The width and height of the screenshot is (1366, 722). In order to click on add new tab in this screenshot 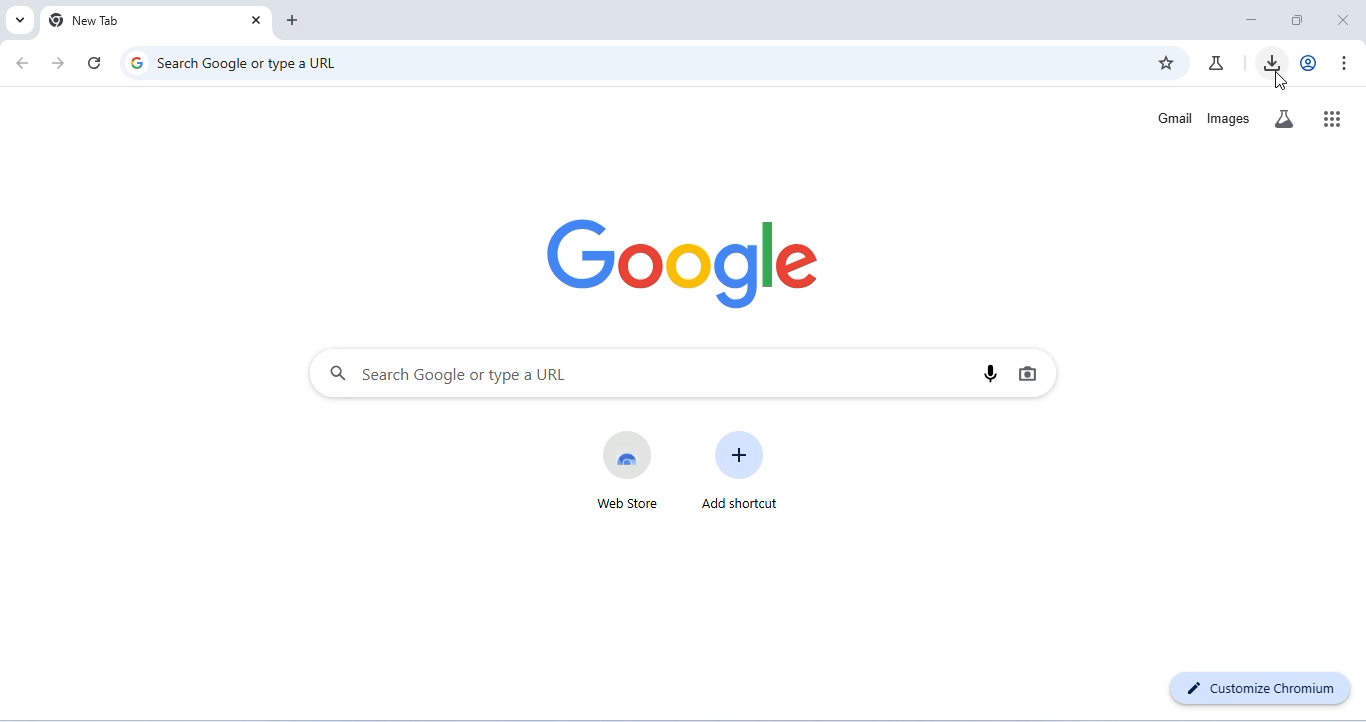, I will do `click(293, 22)`.